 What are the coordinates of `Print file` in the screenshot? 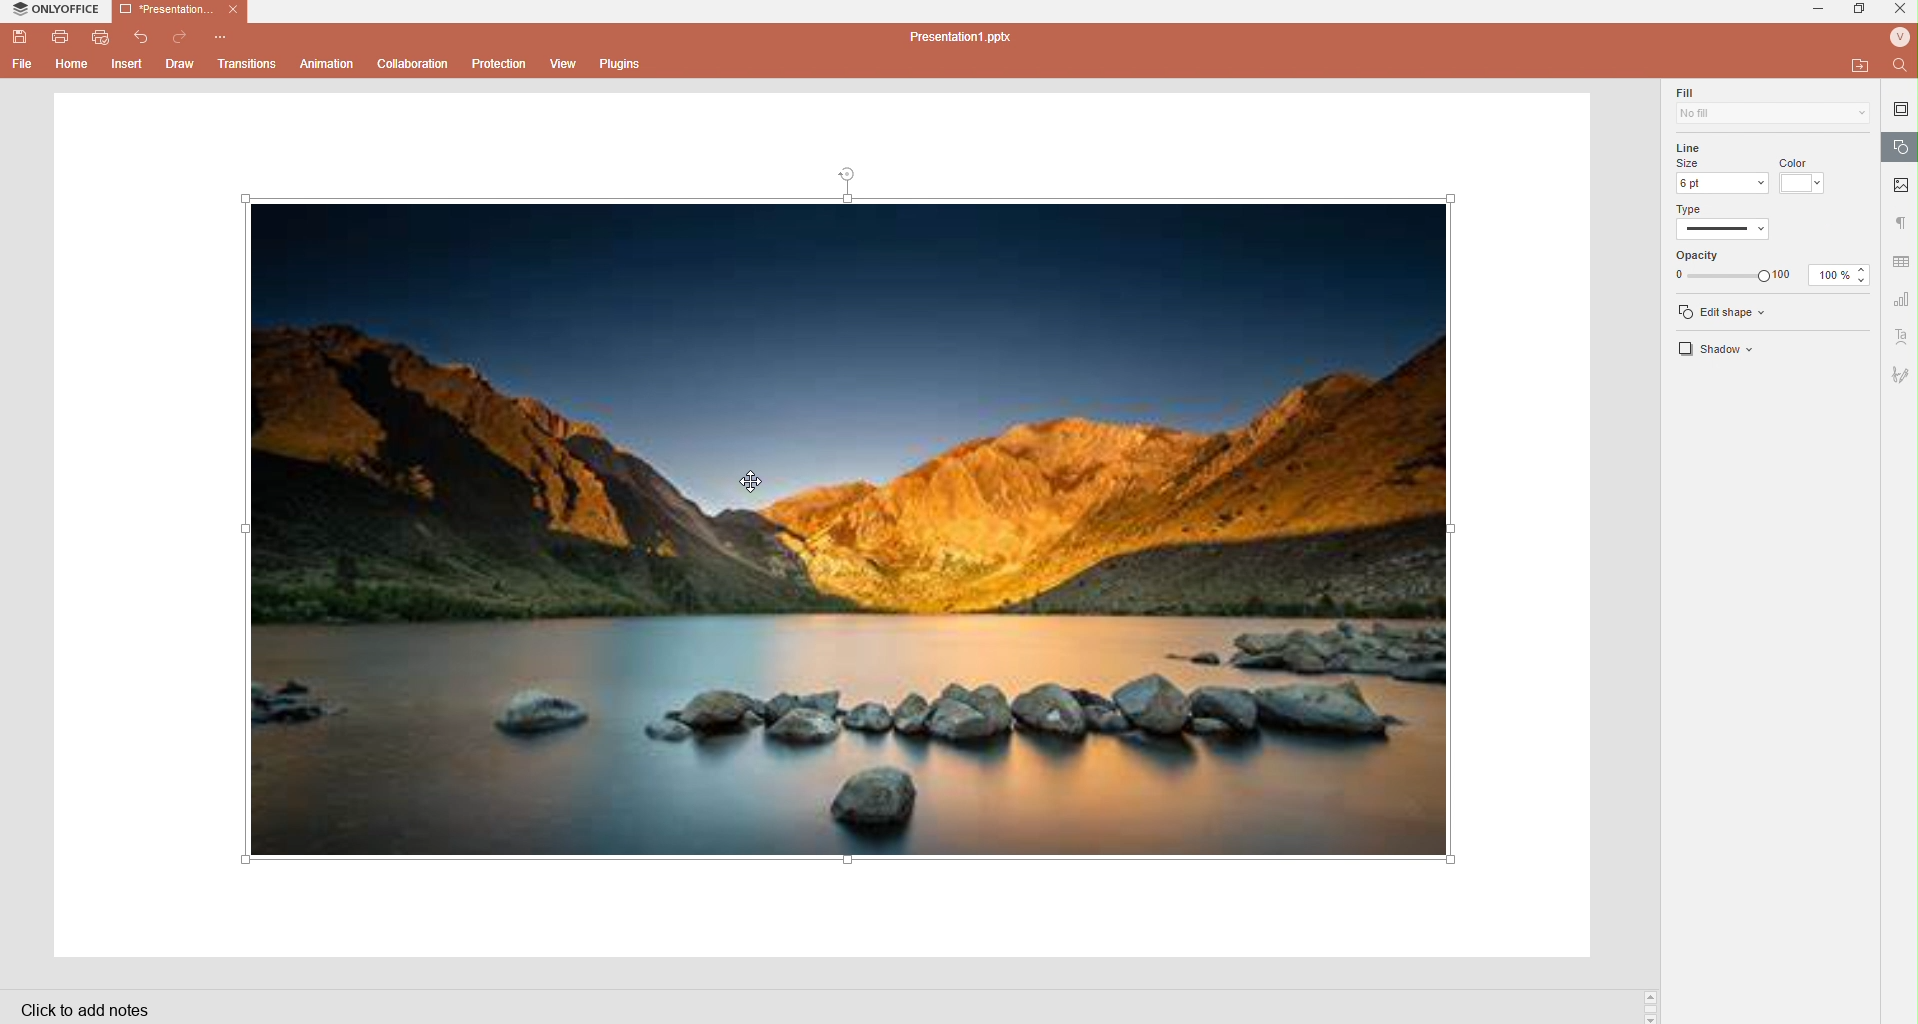 It's located at (60, 38).